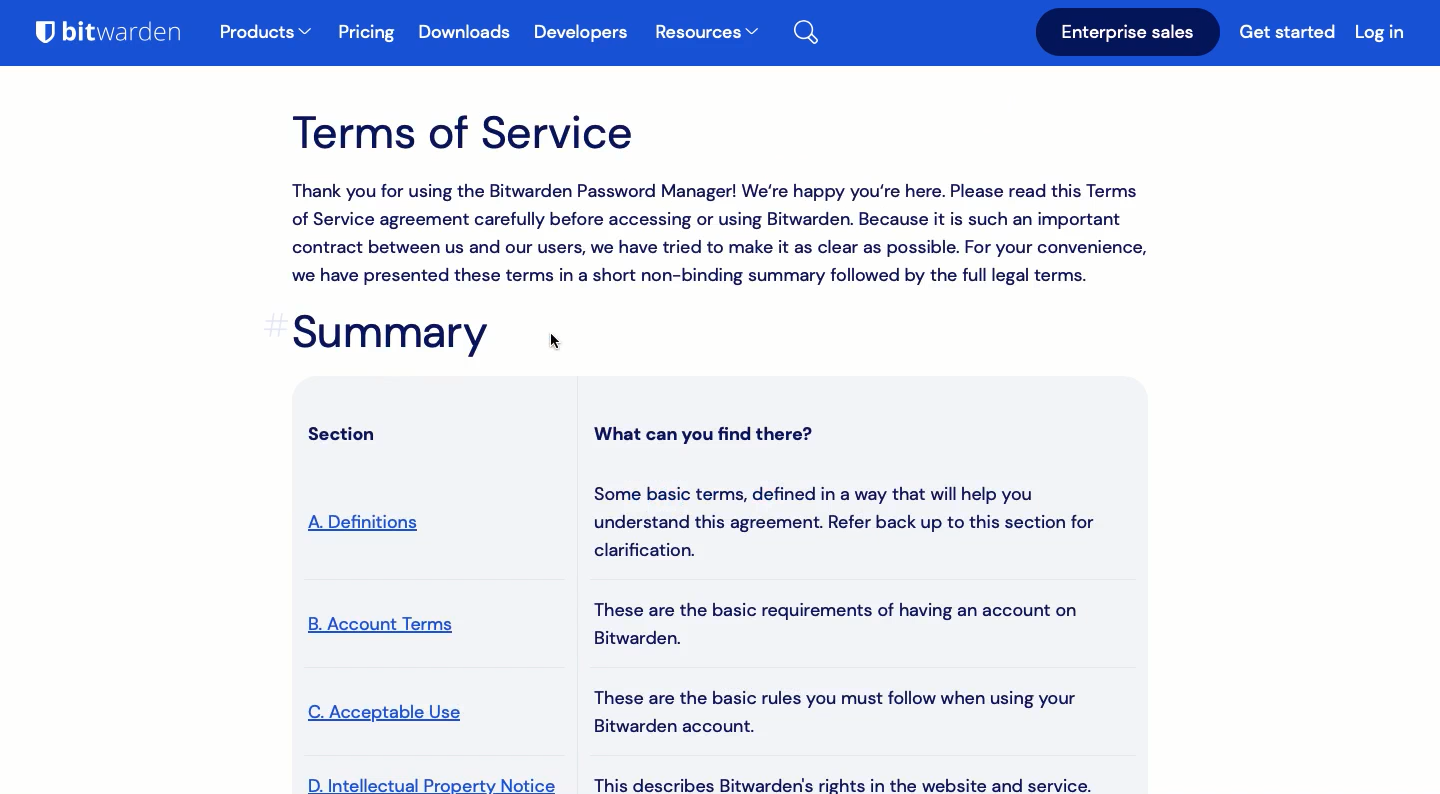 Image resolution: width=1440 pixels, height=794 pixels. I want to click on account terms , so click(380, 626).